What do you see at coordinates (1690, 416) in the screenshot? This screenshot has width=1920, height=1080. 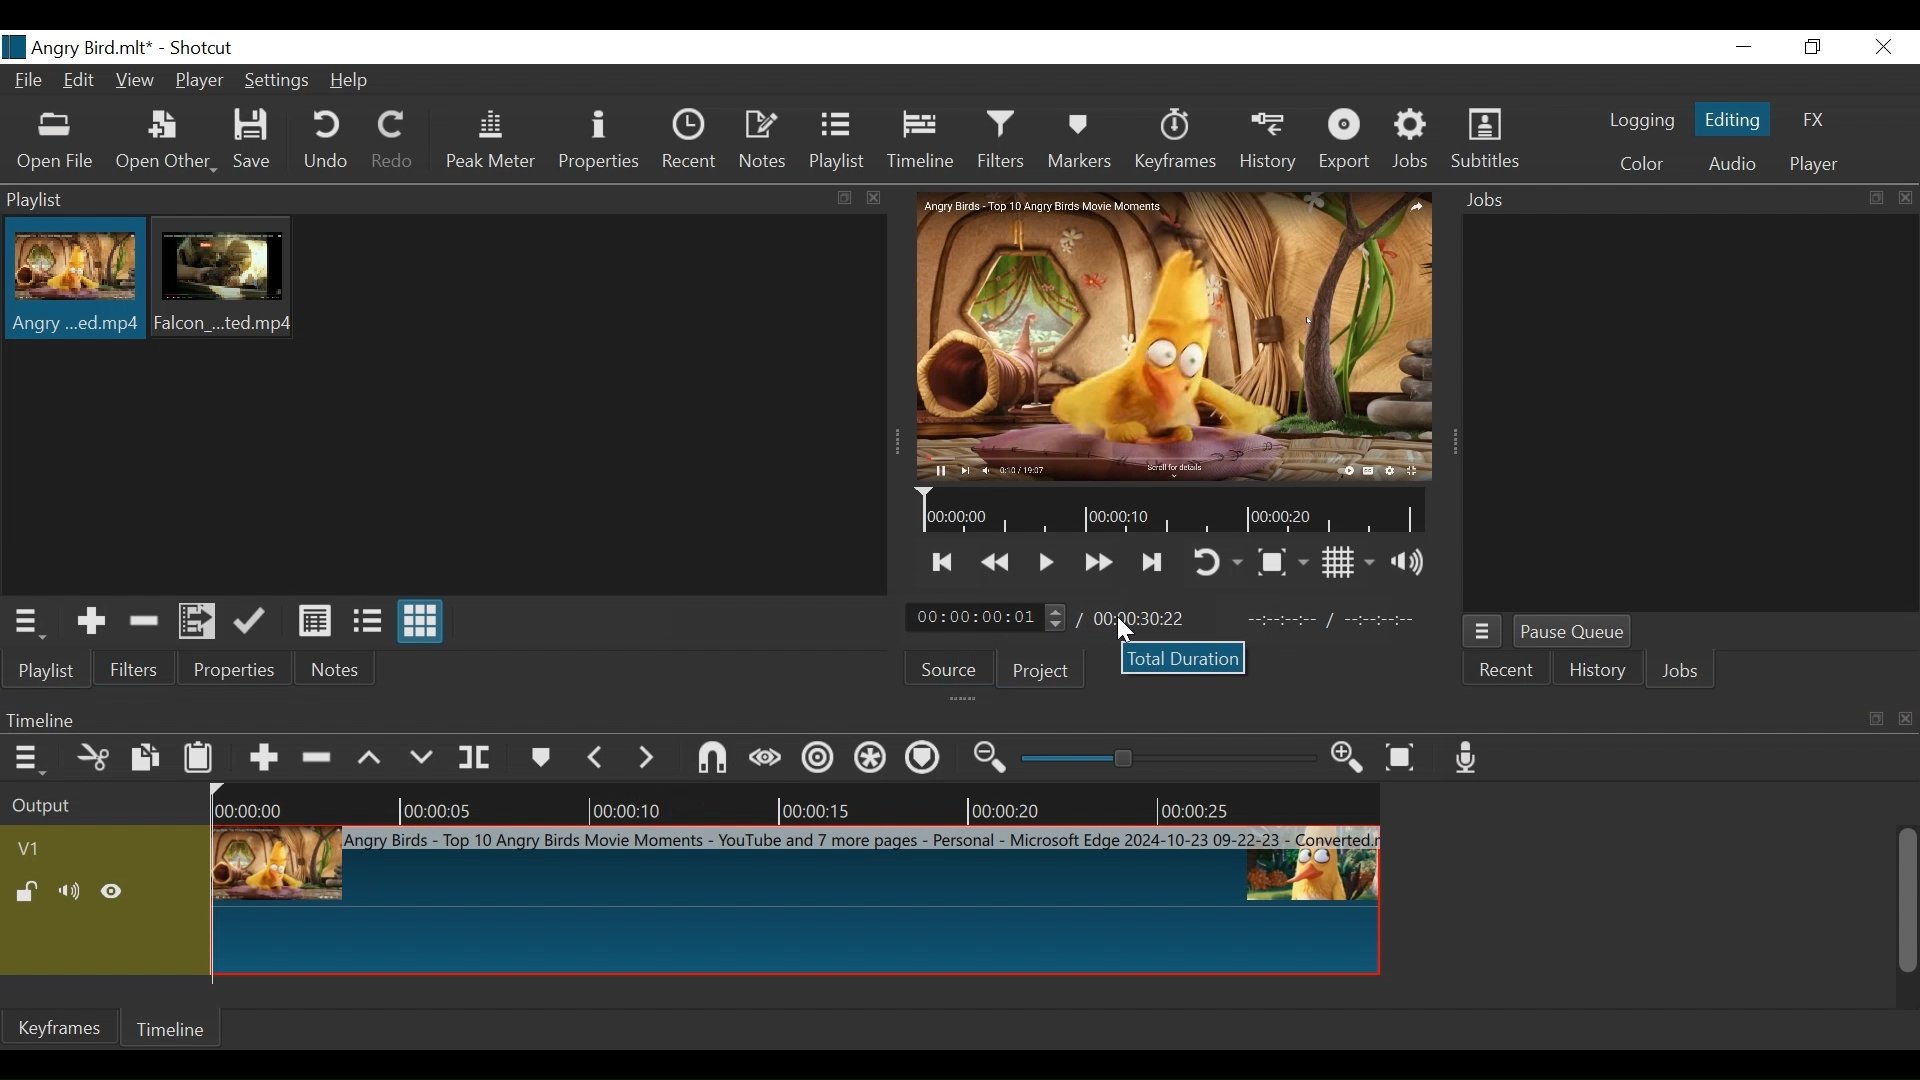 I see `Jobs Panel` at bounding box center [1690, 416].